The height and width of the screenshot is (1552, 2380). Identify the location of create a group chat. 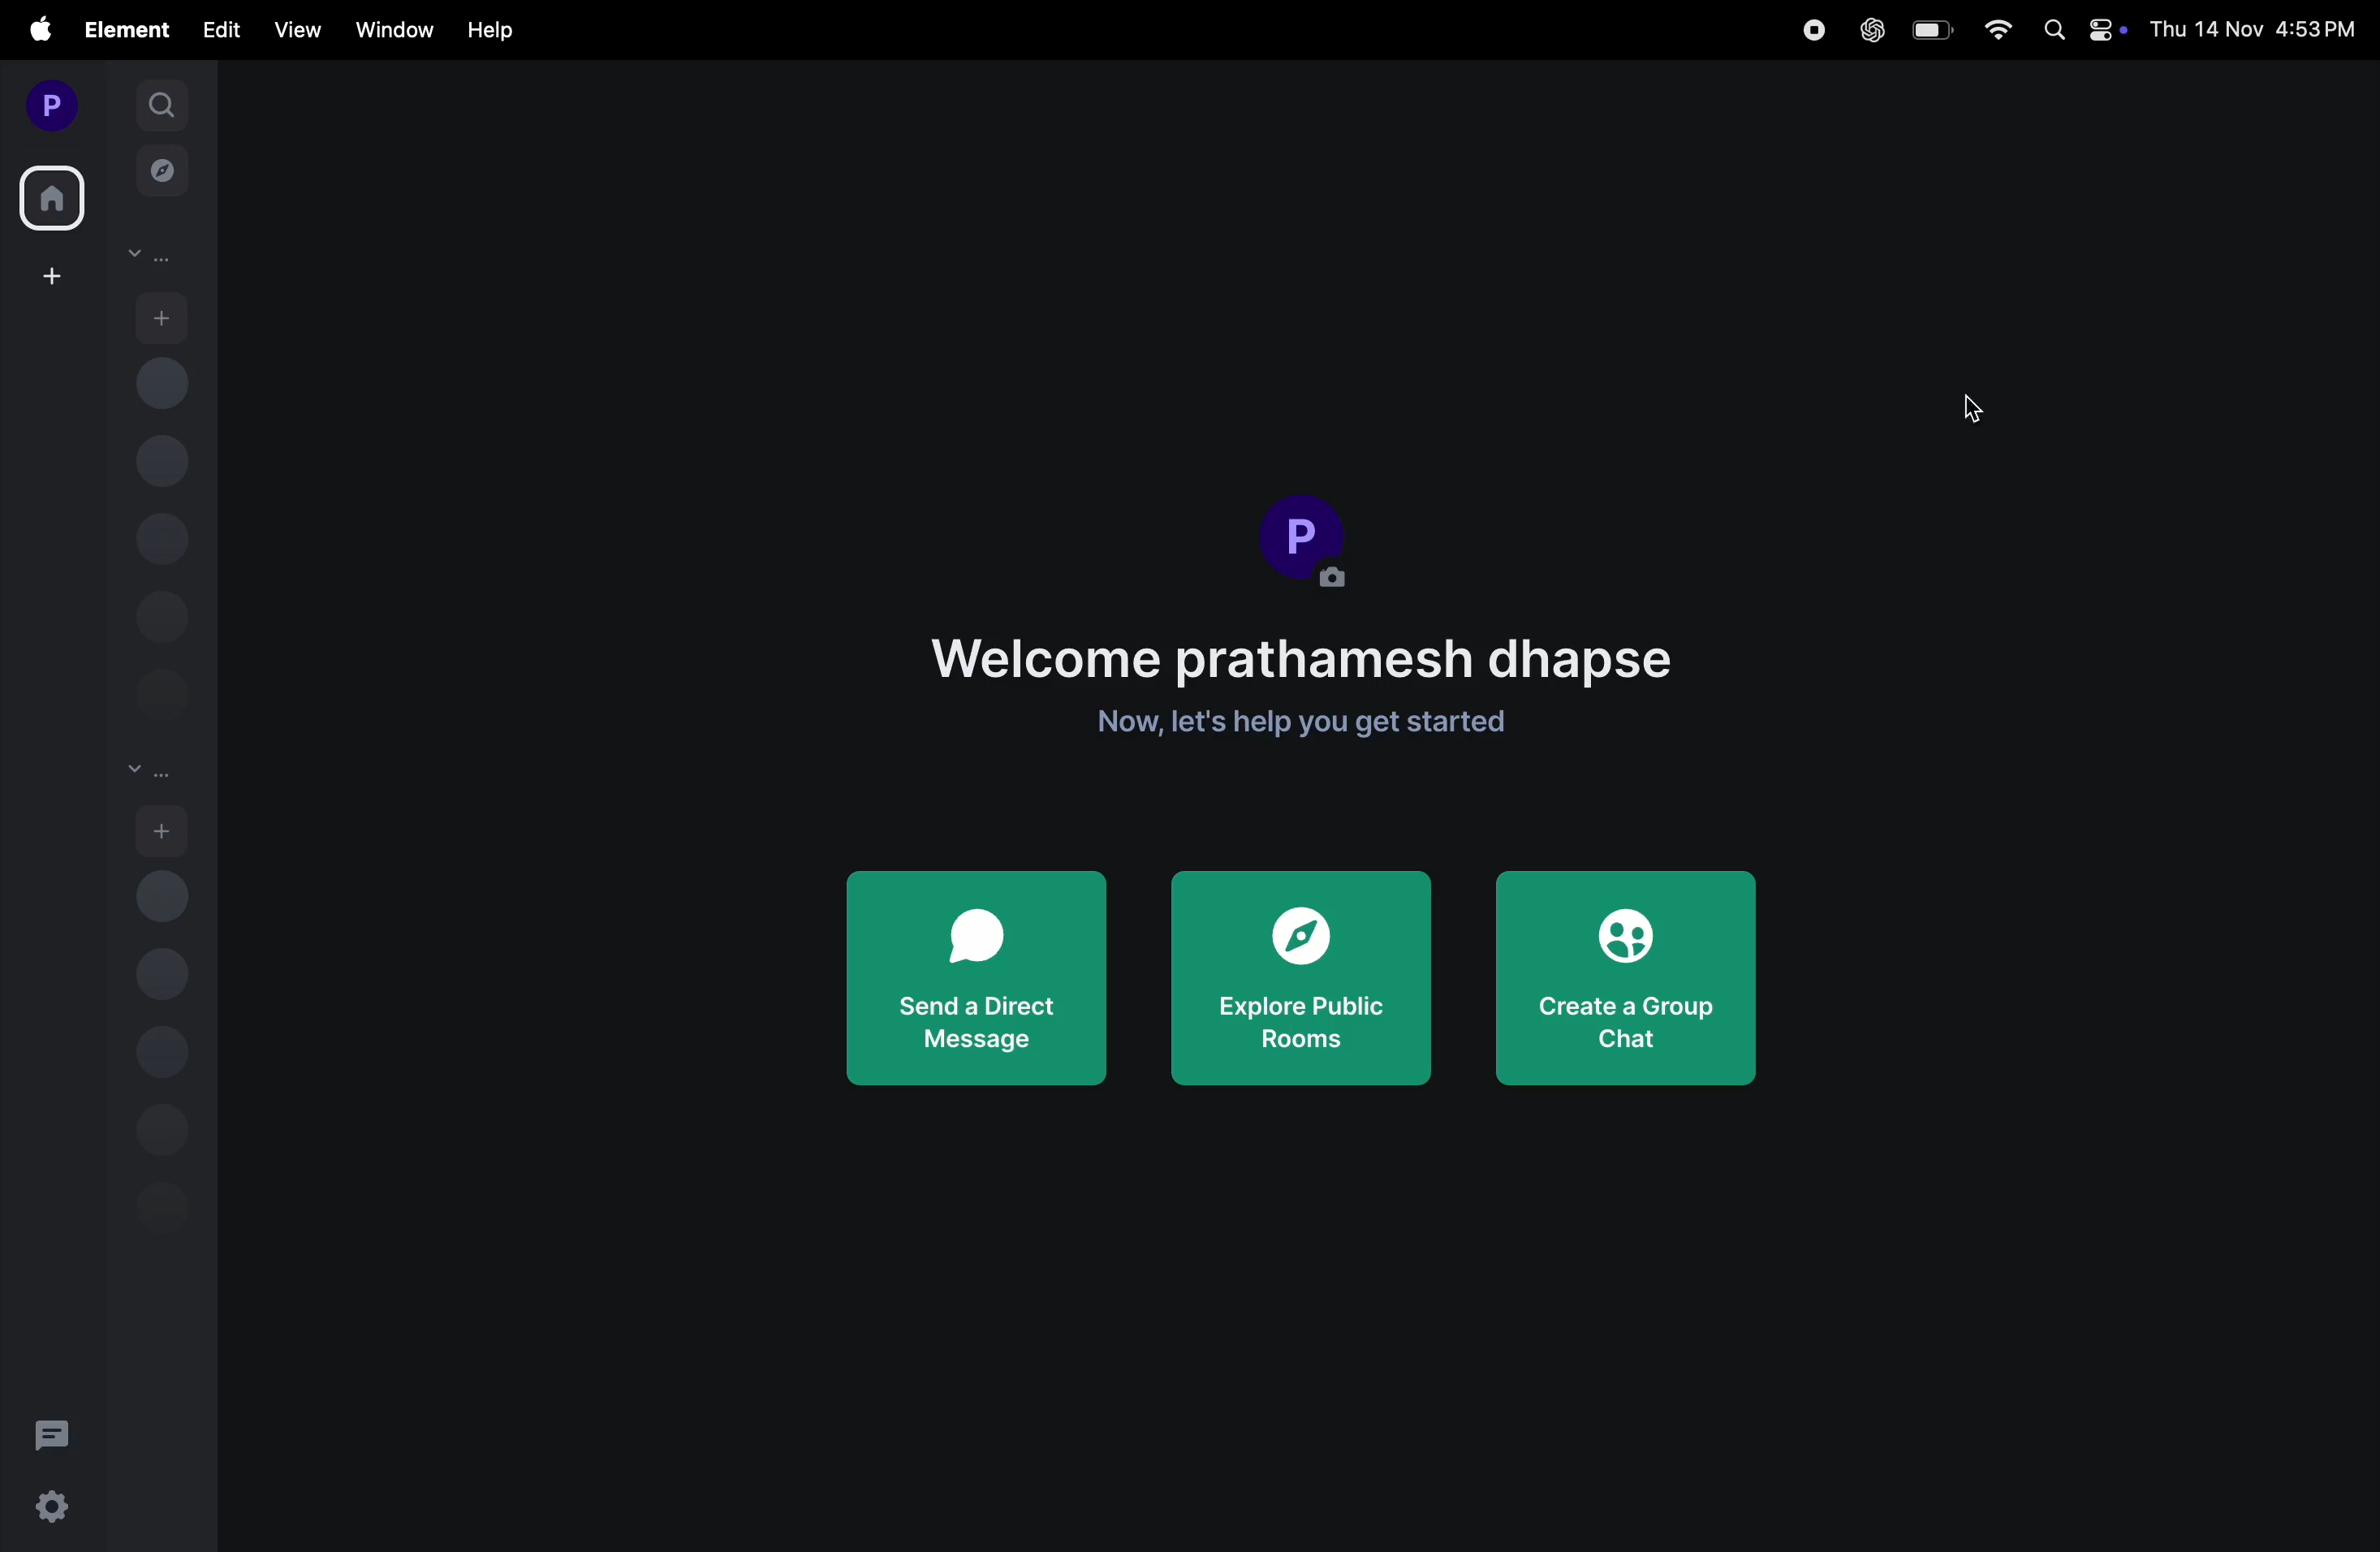
(1622, 974).